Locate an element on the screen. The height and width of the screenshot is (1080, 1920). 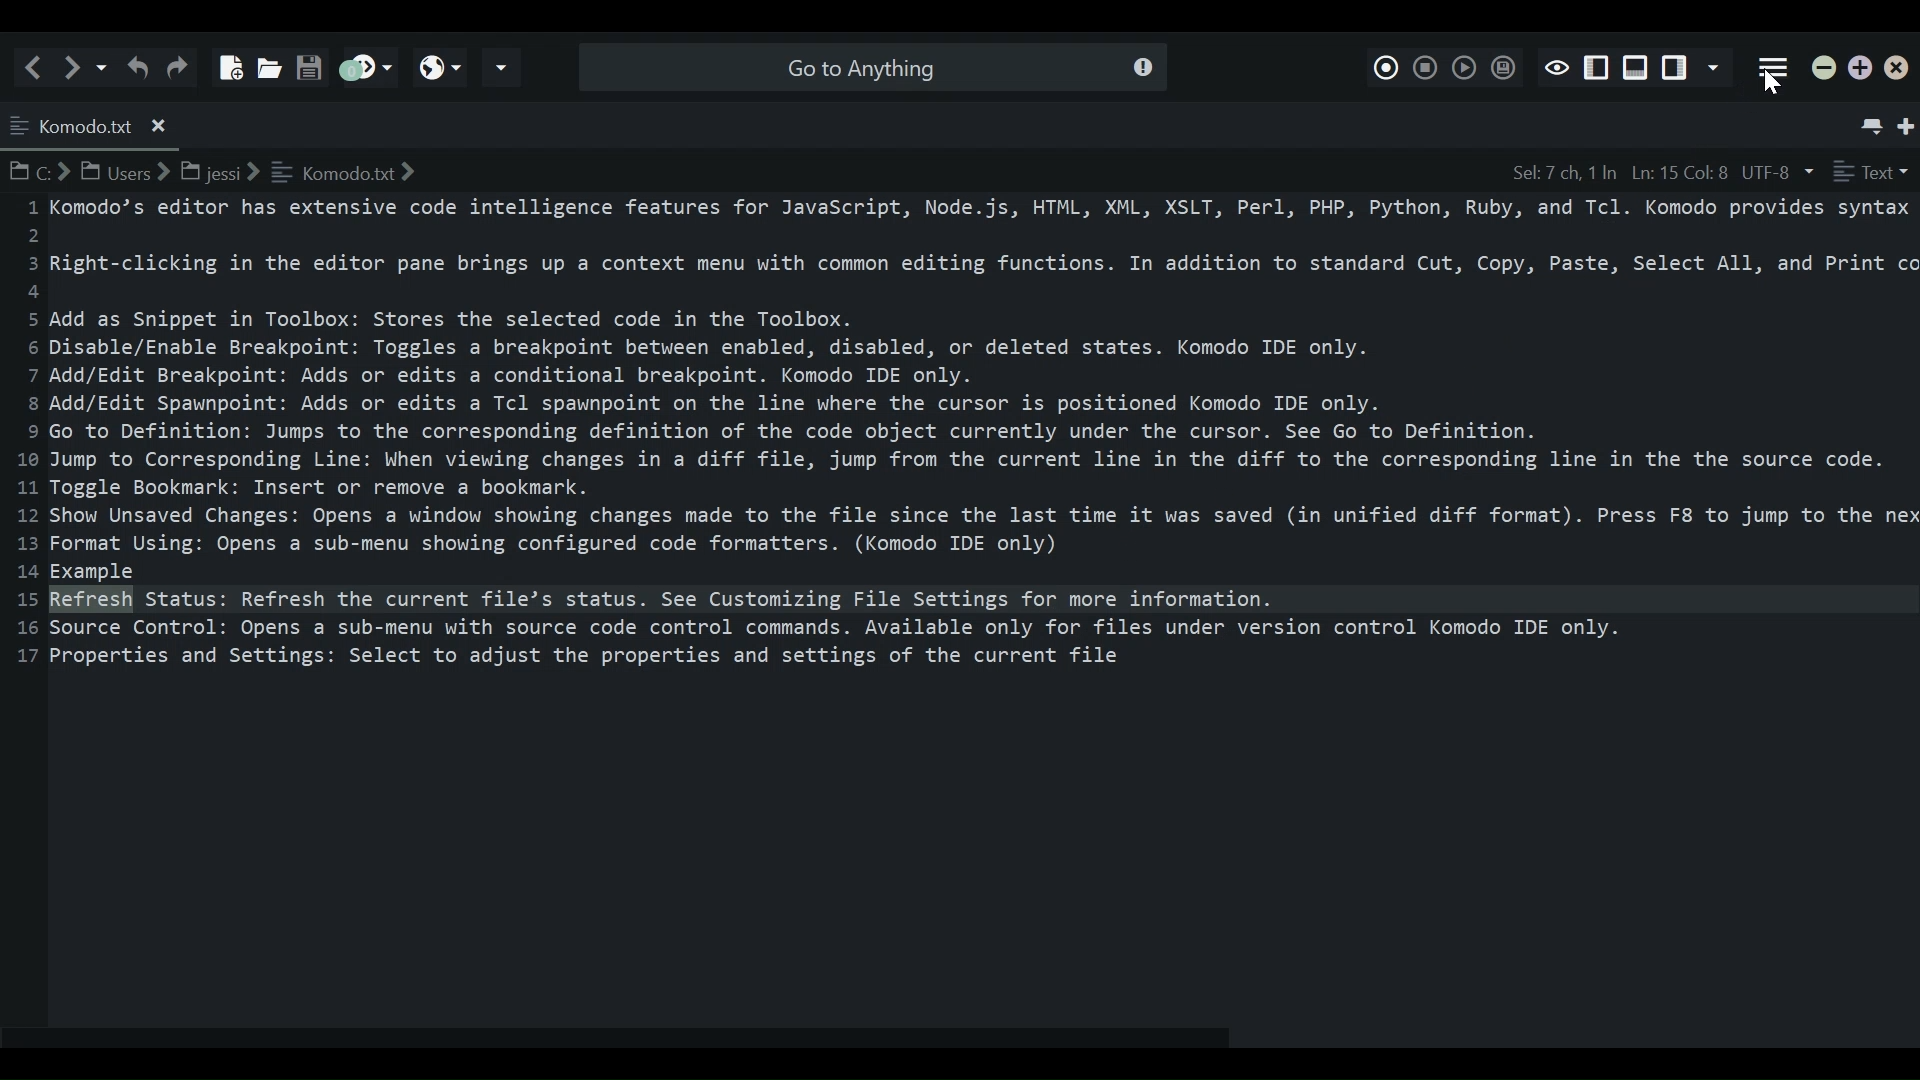
File Position is located at coordinates (1617, 172).